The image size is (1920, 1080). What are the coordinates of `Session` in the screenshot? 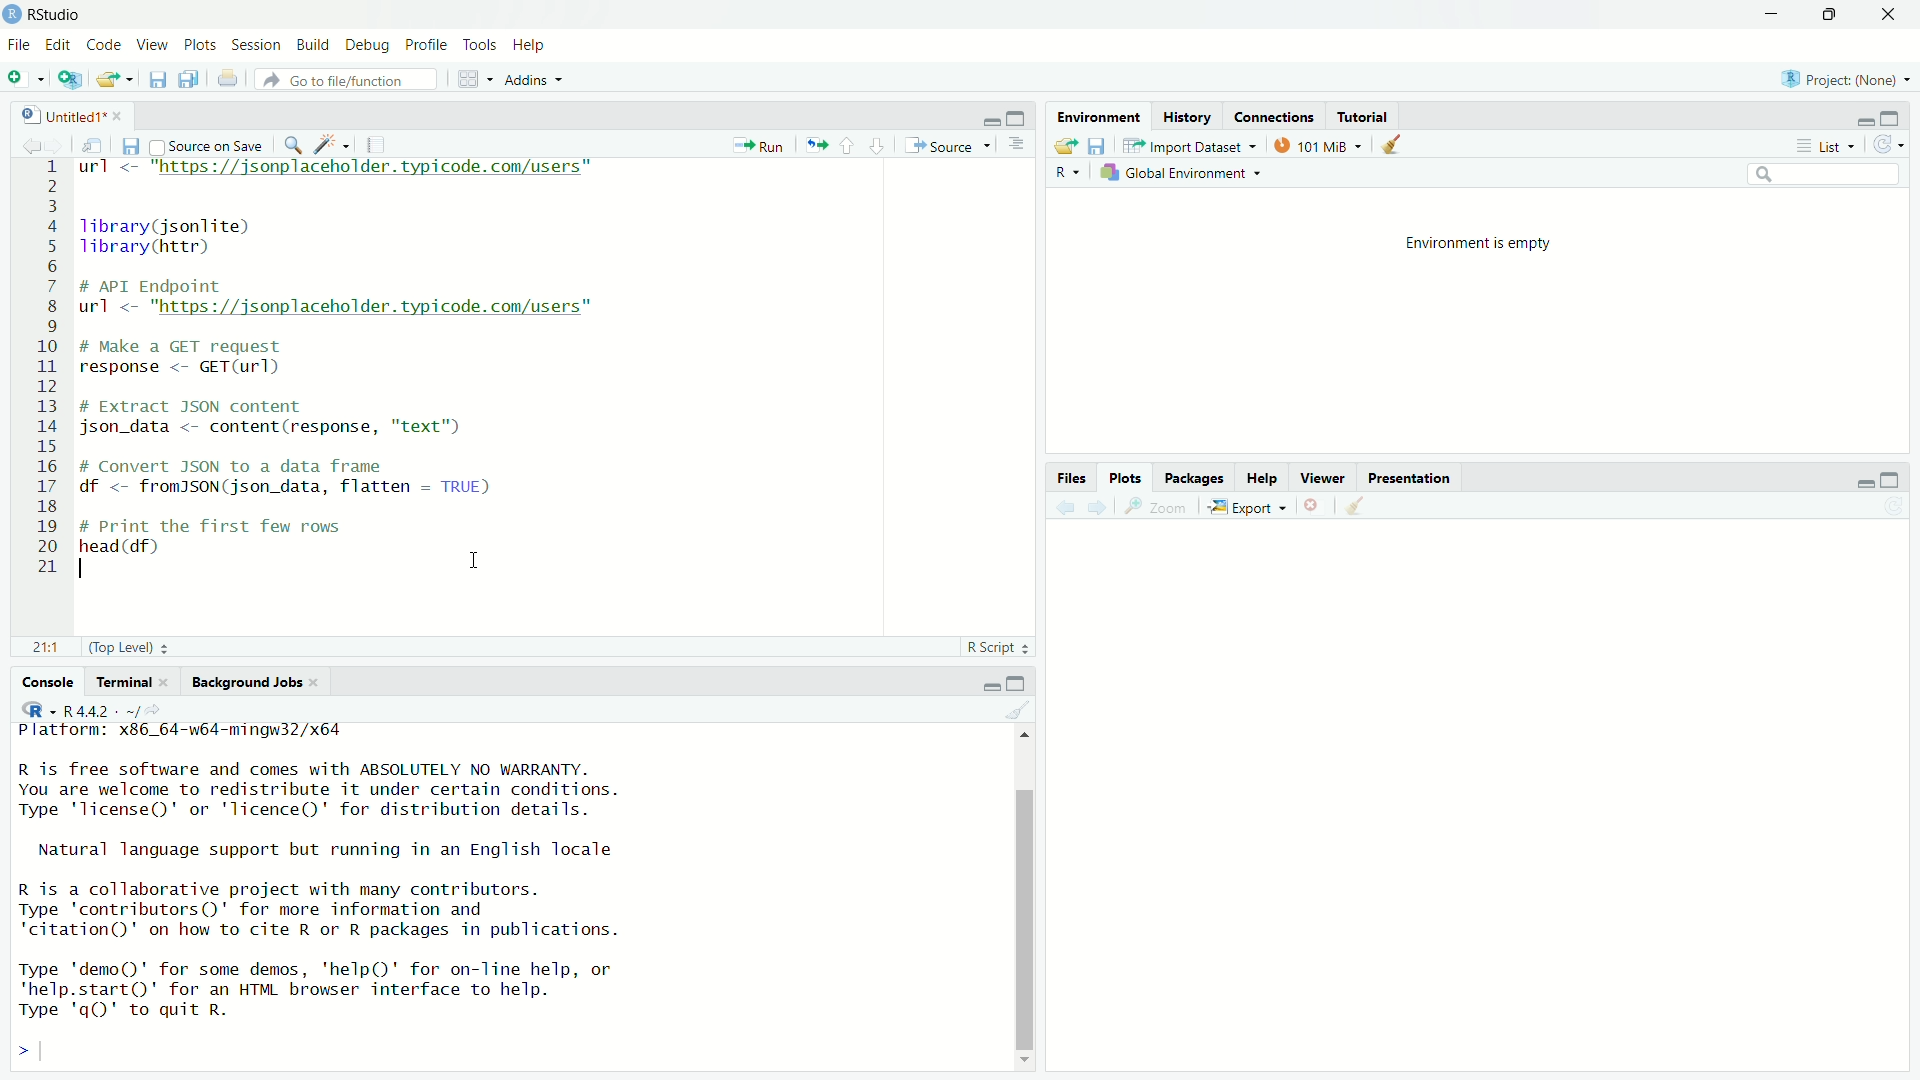 It's located at (255, 45).